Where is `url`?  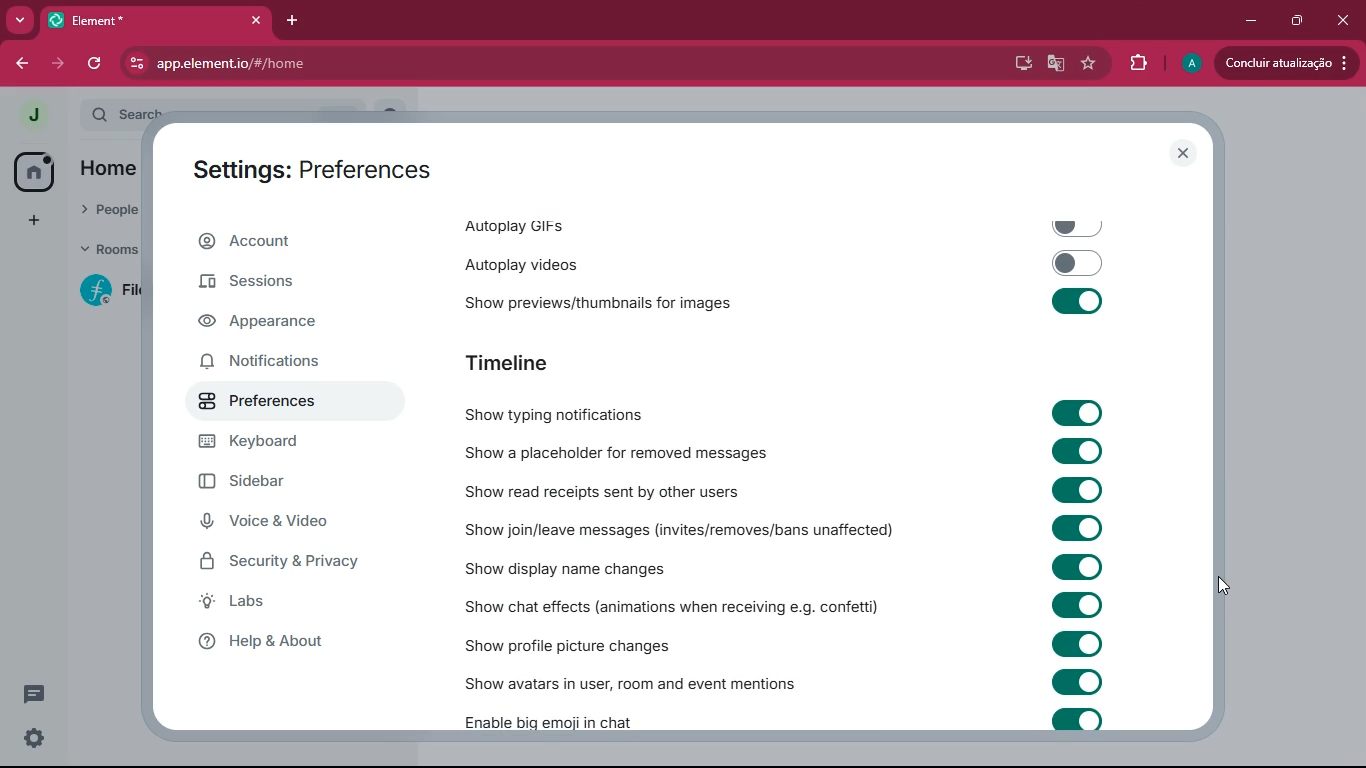 url is located at coordinates (289, 64).